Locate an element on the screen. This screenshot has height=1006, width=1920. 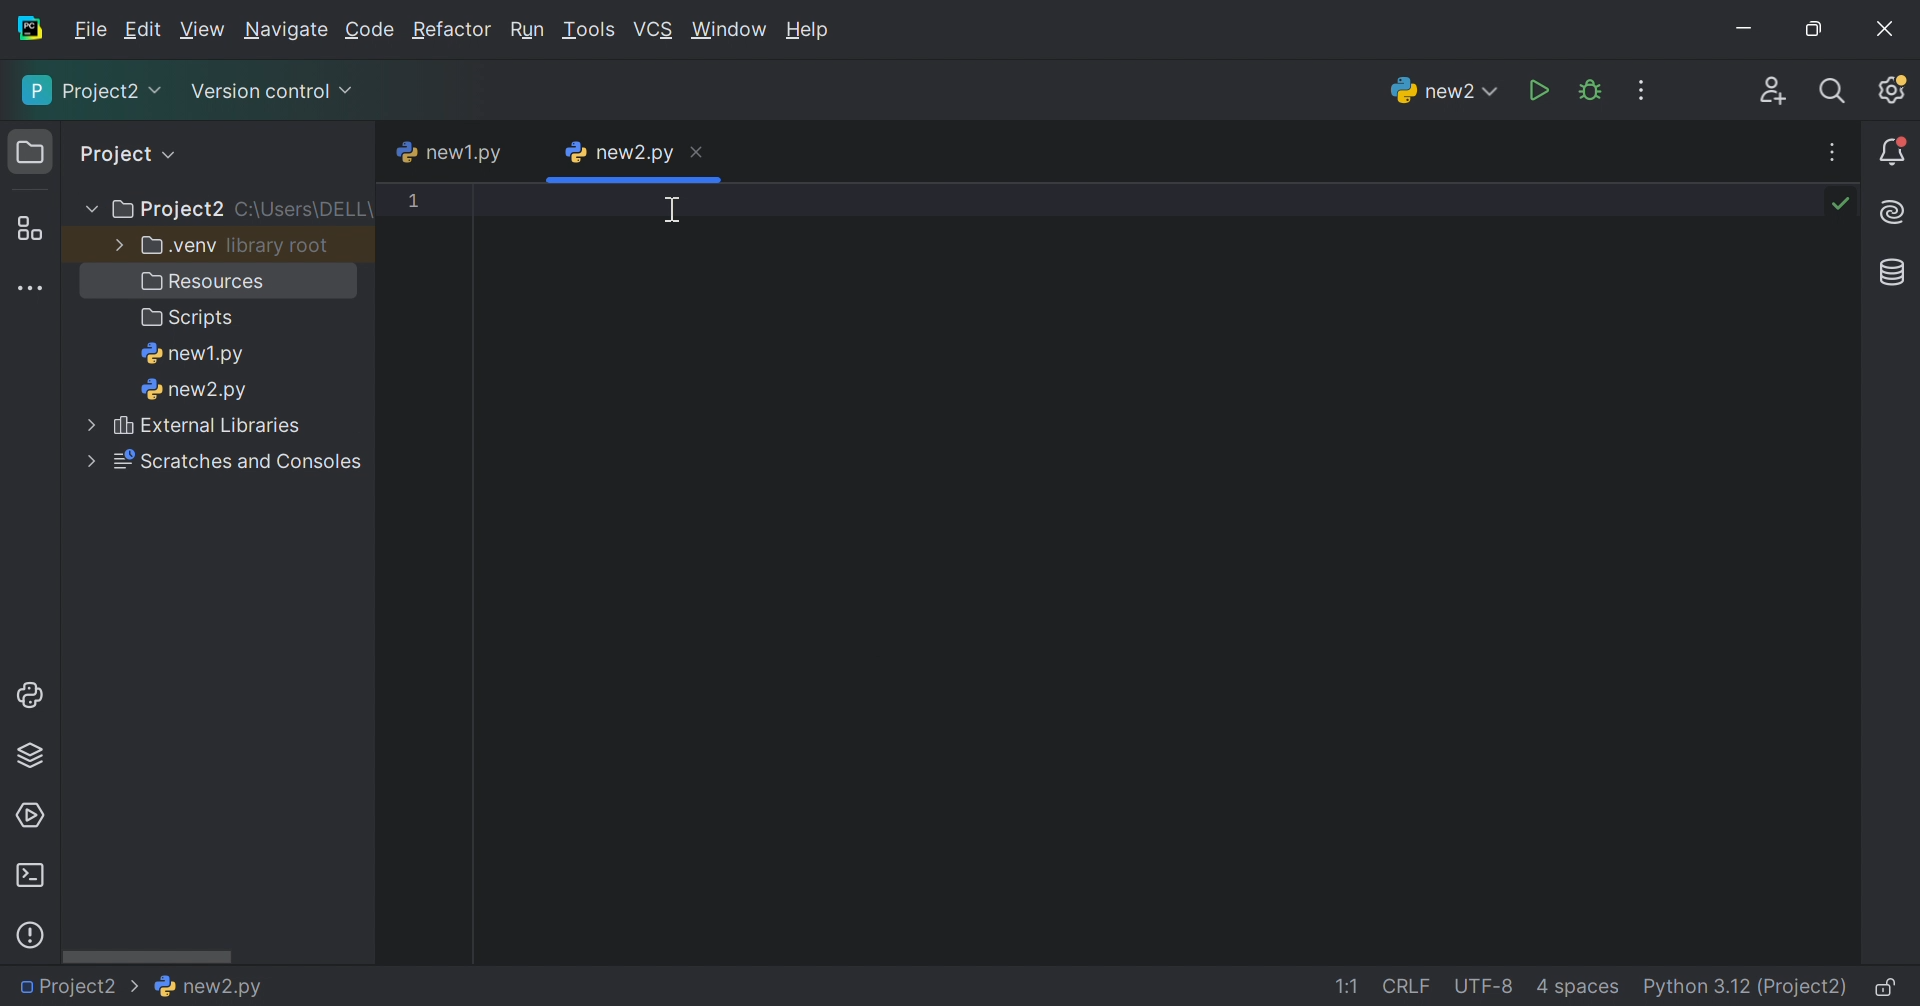
new1.py is located at coordinates (195, 357).